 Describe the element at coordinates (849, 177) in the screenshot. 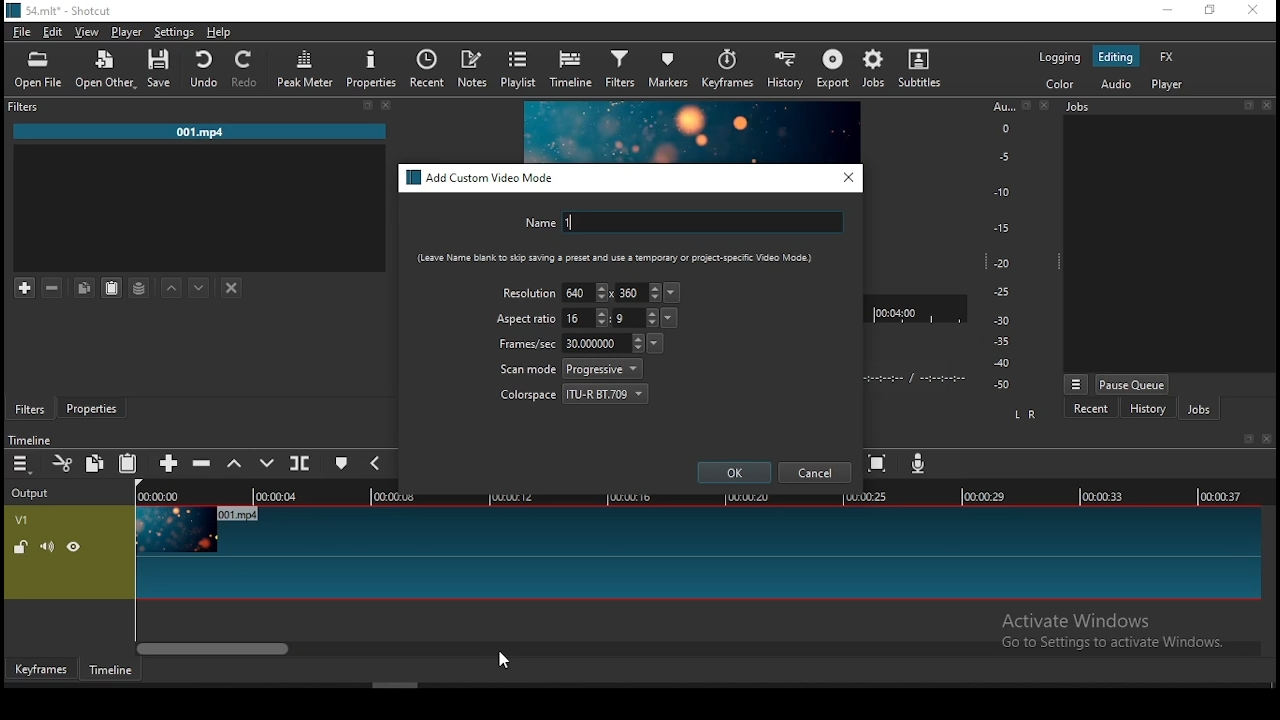

I see `close window` at that location.